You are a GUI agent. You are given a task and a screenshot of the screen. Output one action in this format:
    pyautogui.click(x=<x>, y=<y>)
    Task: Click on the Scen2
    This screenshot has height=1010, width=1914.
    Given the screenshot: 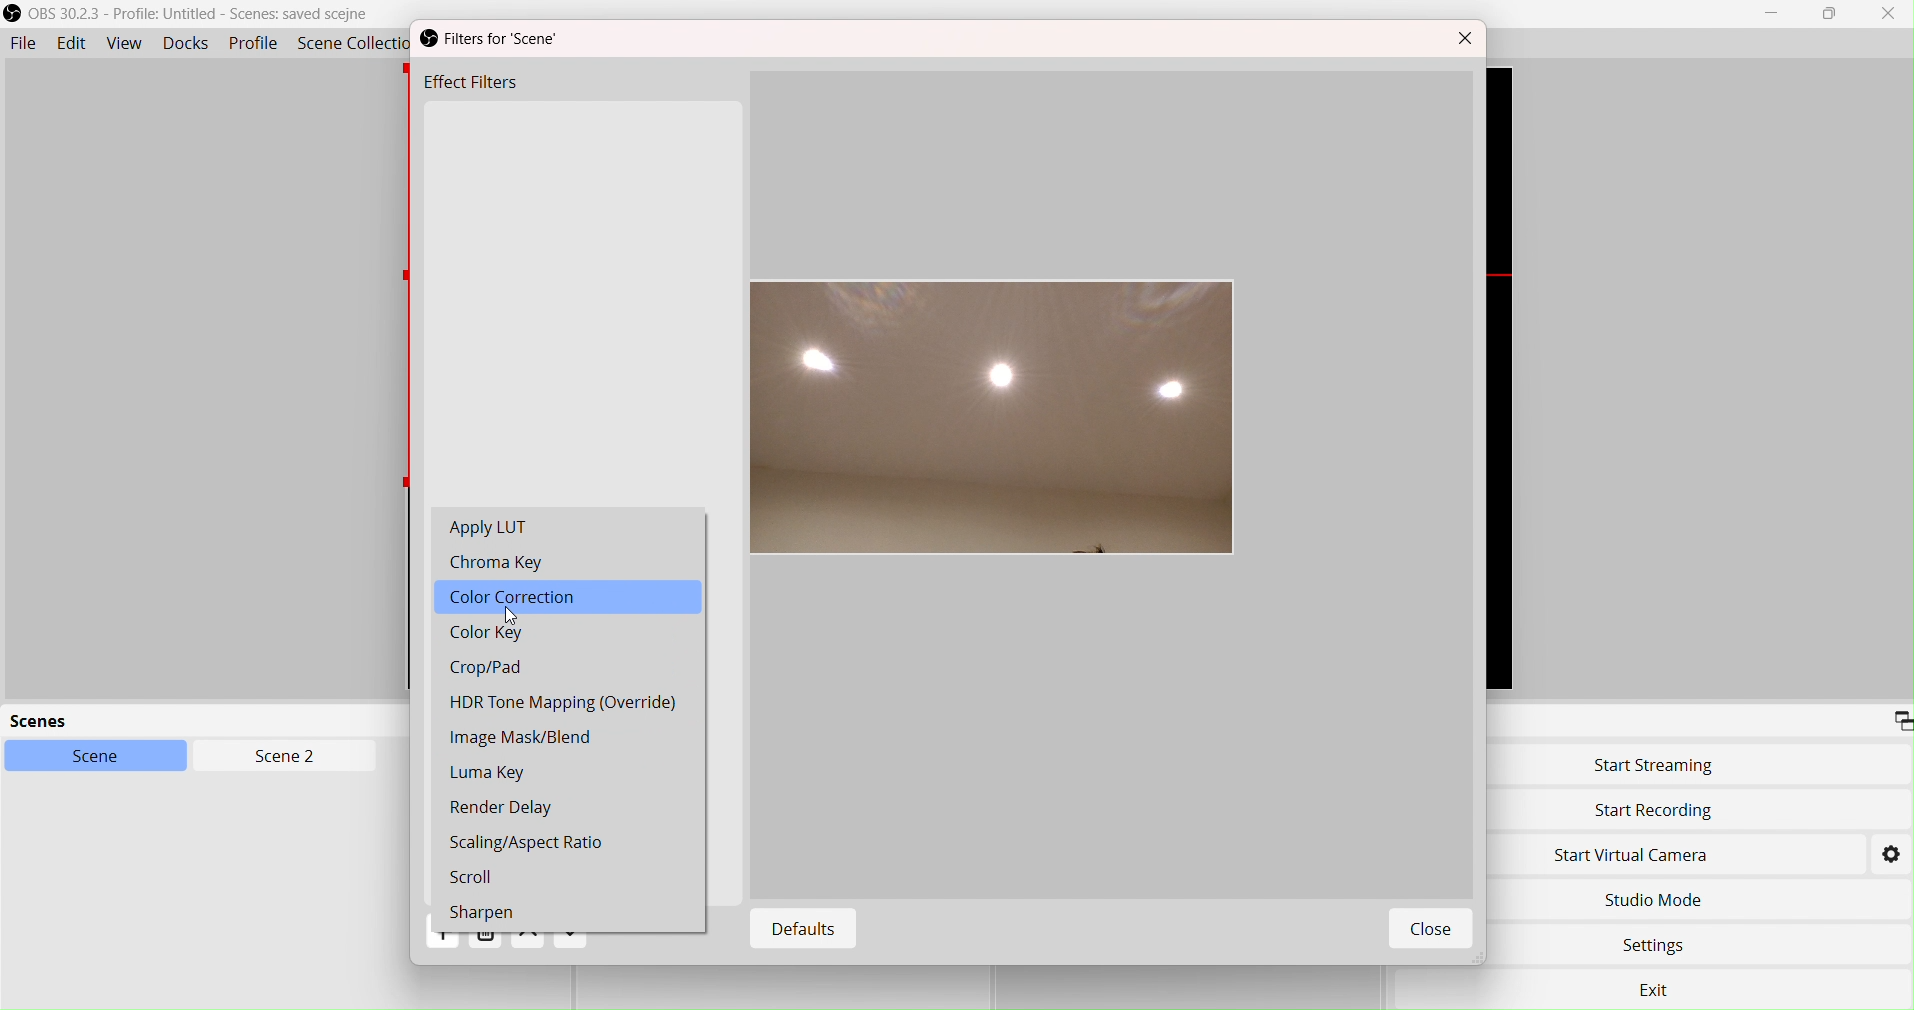 What is the action you would take?
    pyautogui.click(x=281, y=758)
    